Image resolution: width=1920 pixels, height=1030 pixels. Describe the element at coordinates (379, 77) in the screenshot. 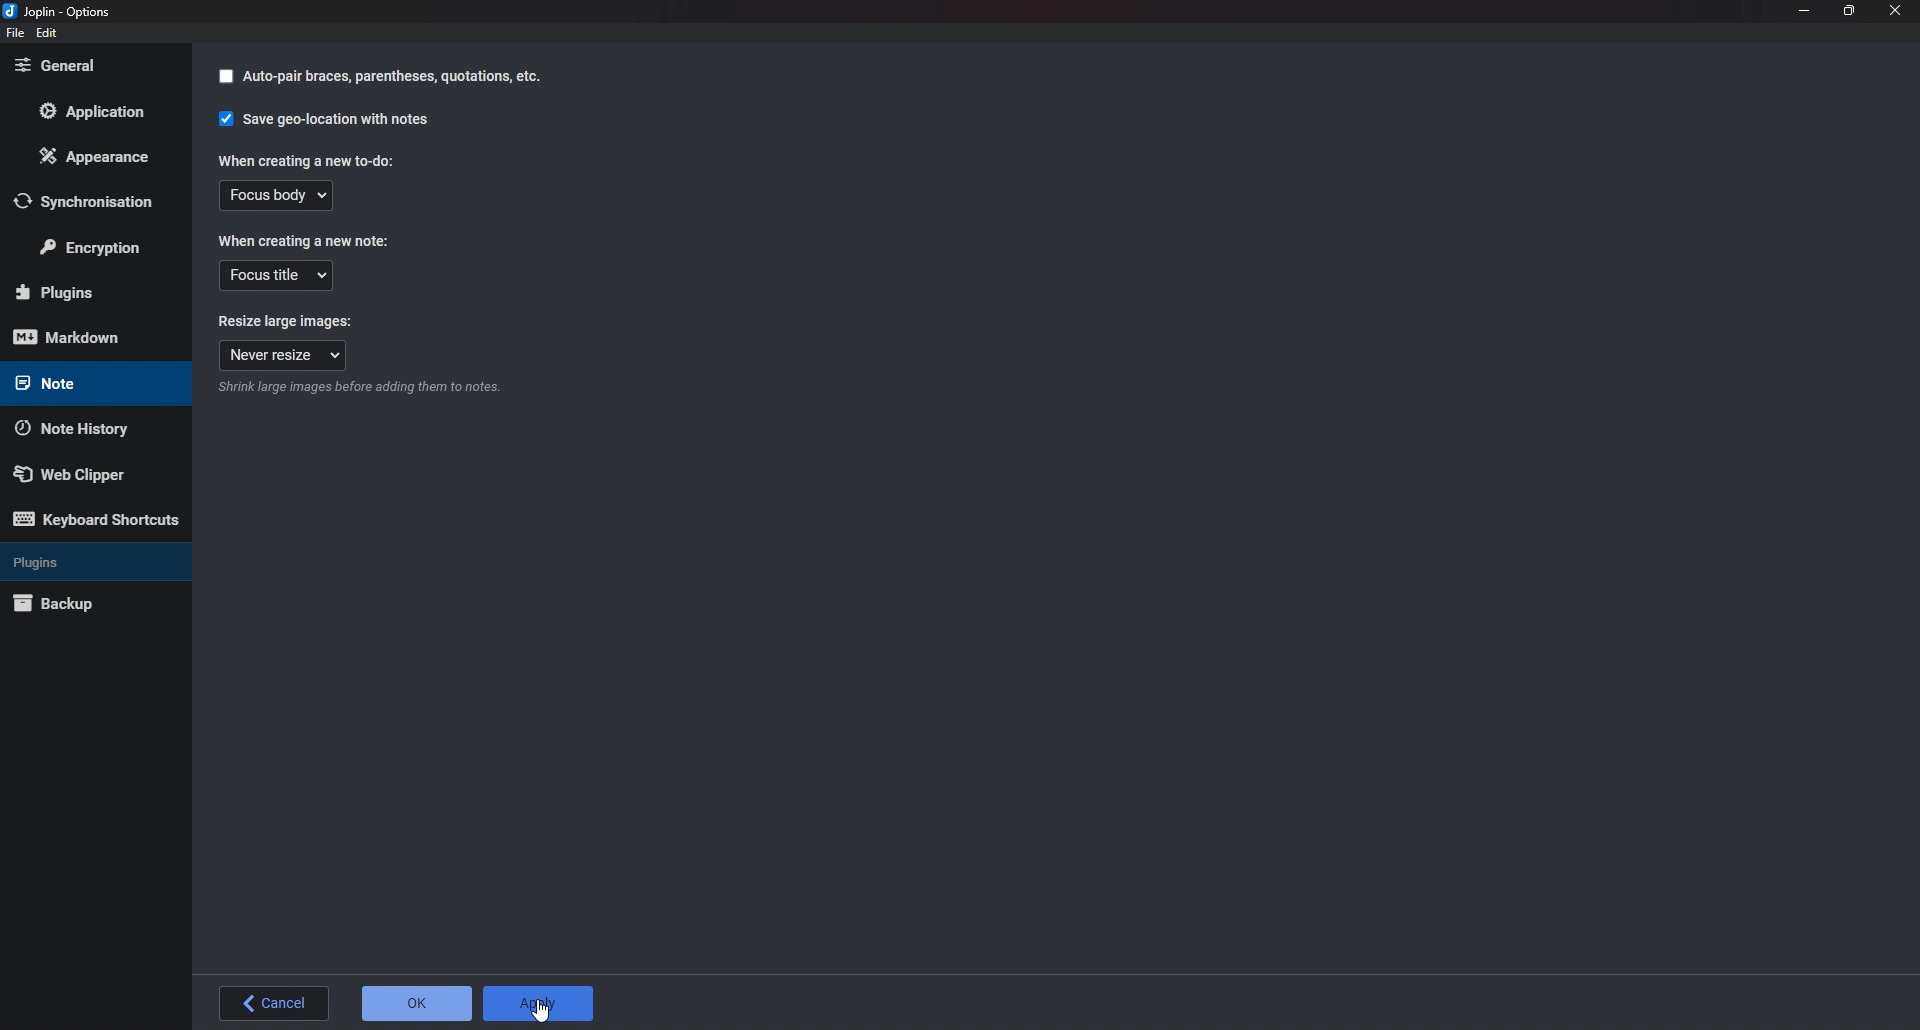

I see `auto pair braces panthesis quotation` at that location.